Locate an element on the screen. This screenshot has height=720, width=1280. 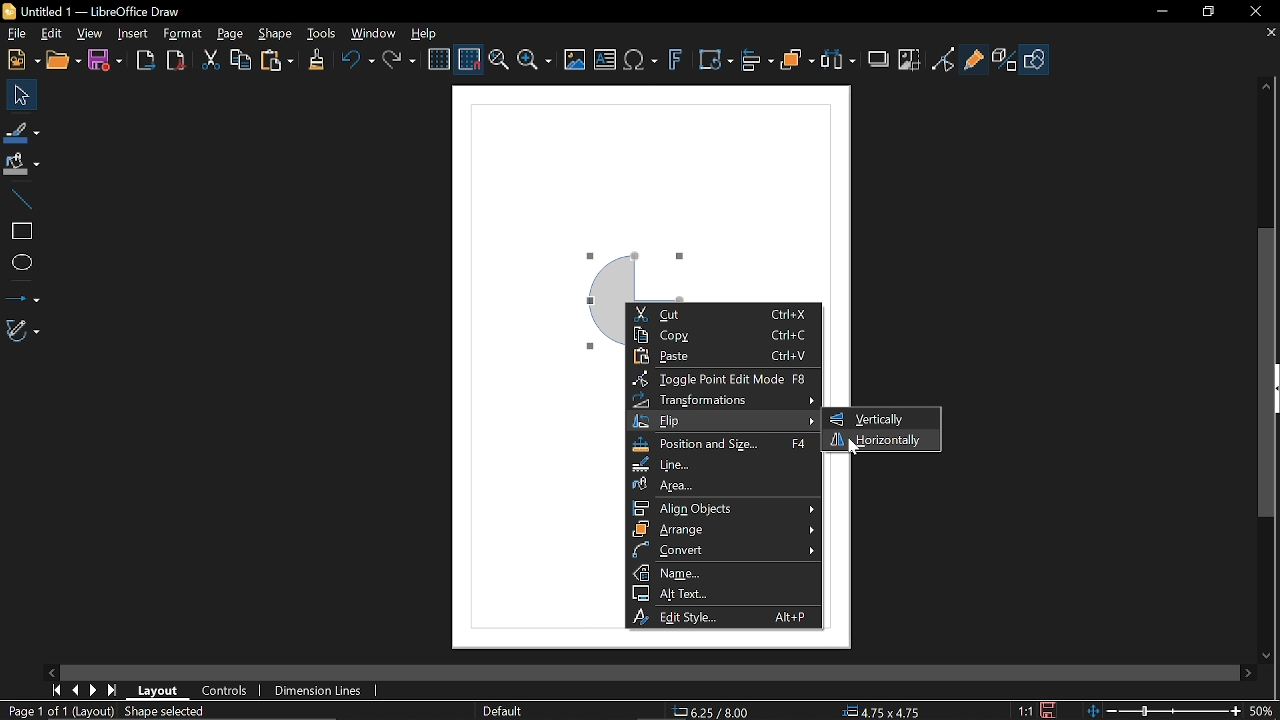
Default(Slide master name) is located at coordinates (506, 711).